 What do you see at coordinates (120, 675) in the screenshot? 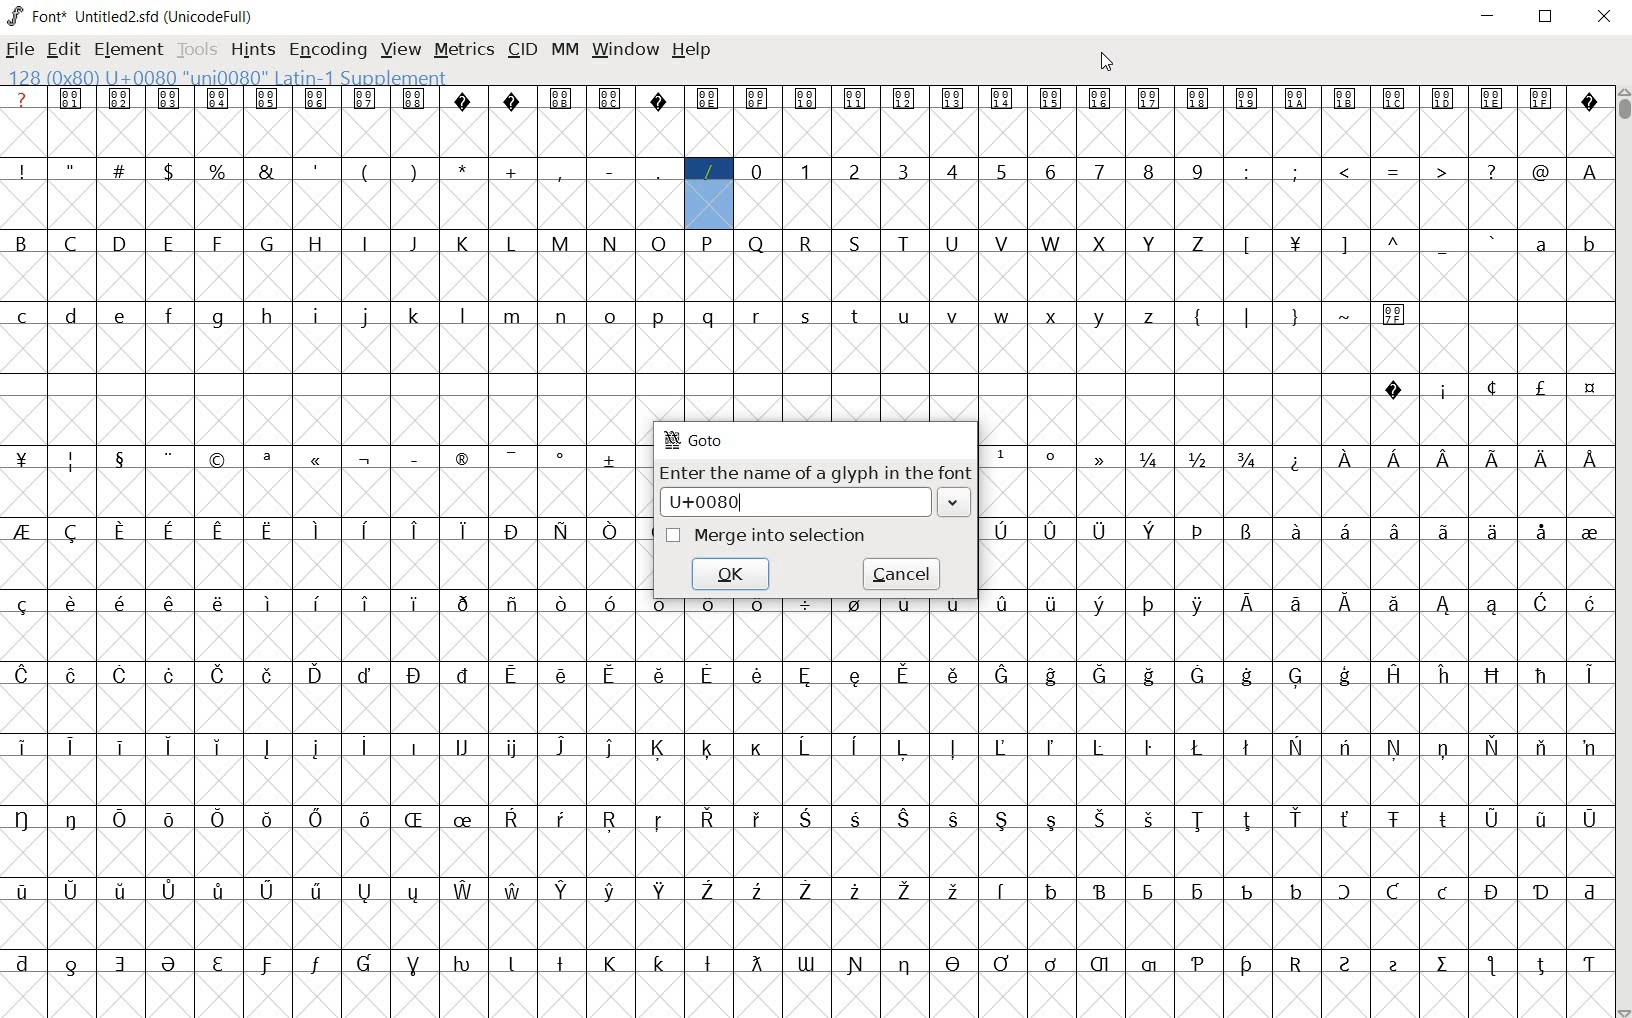
I see `glyph` at bounding box center [120, 675].